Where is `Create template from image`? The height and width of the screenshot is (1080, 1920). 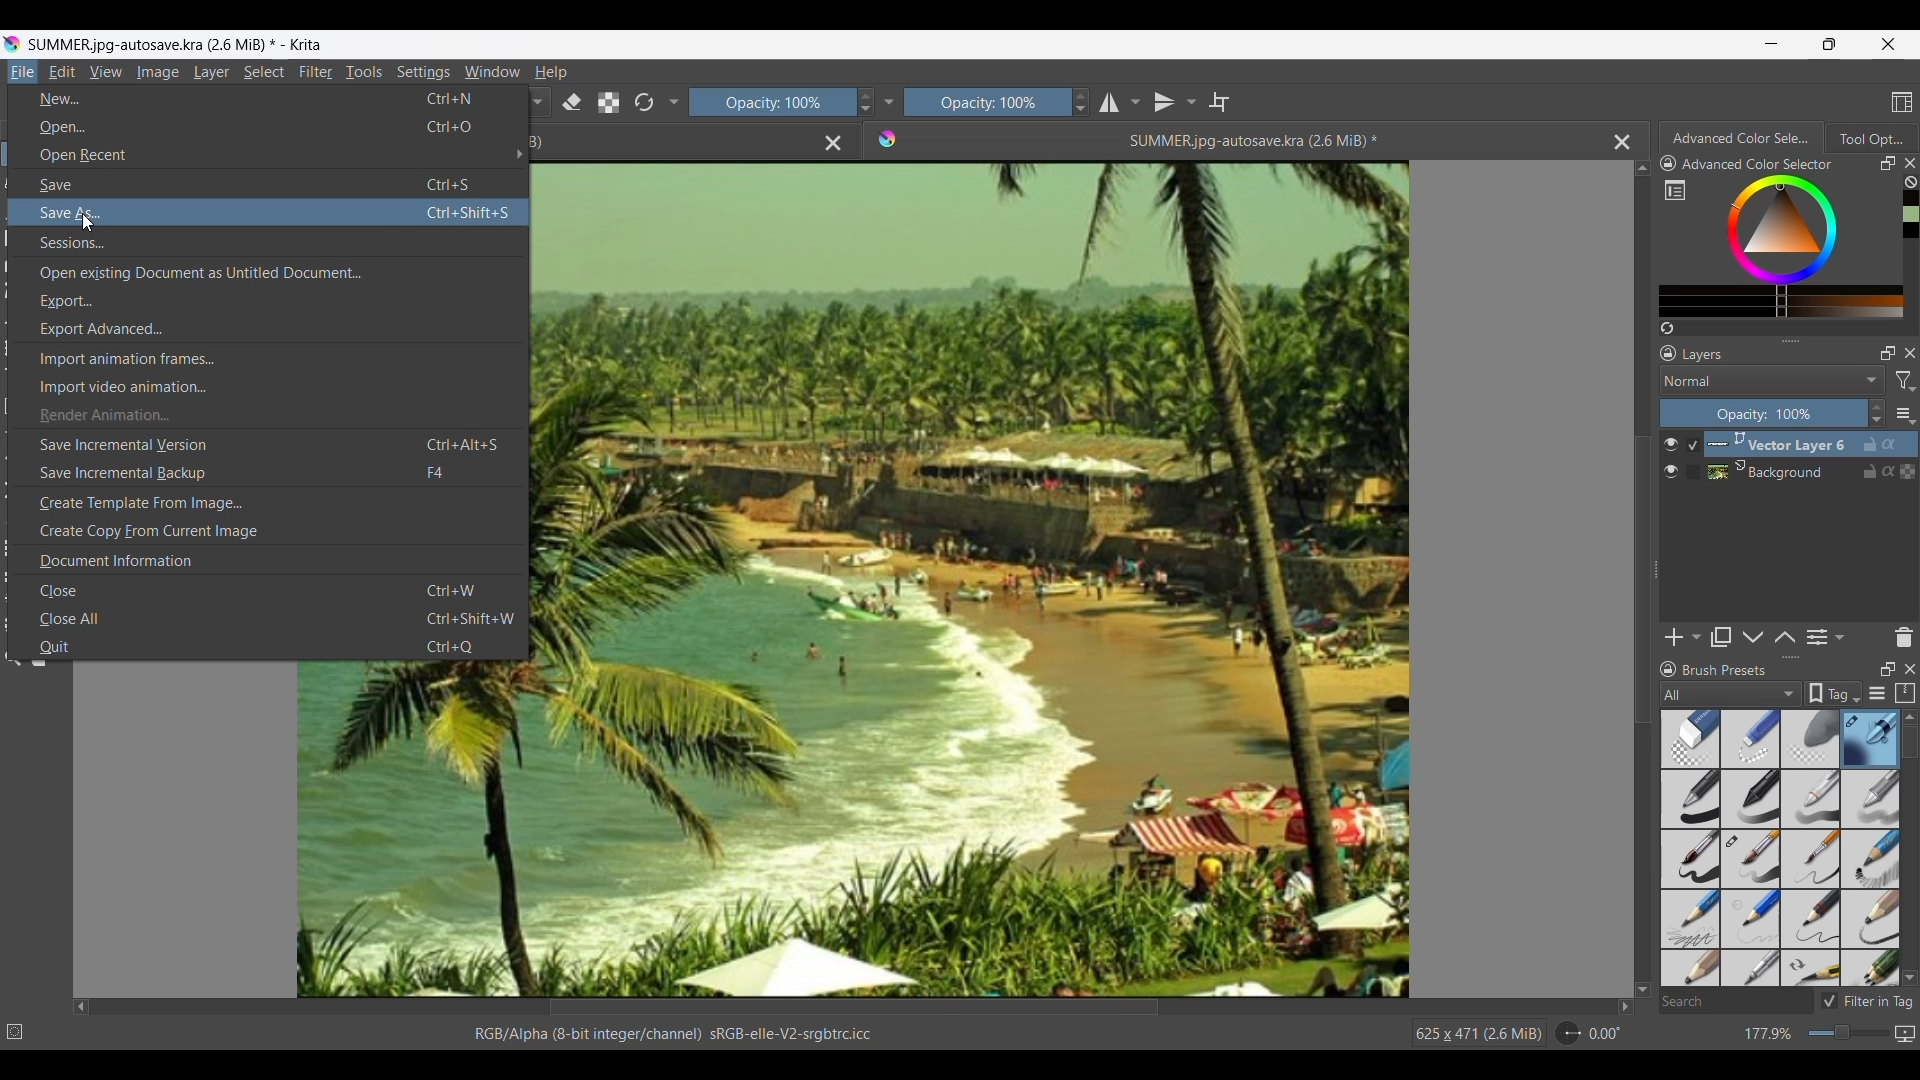 Create template from image is located at coordinates (269, 502).